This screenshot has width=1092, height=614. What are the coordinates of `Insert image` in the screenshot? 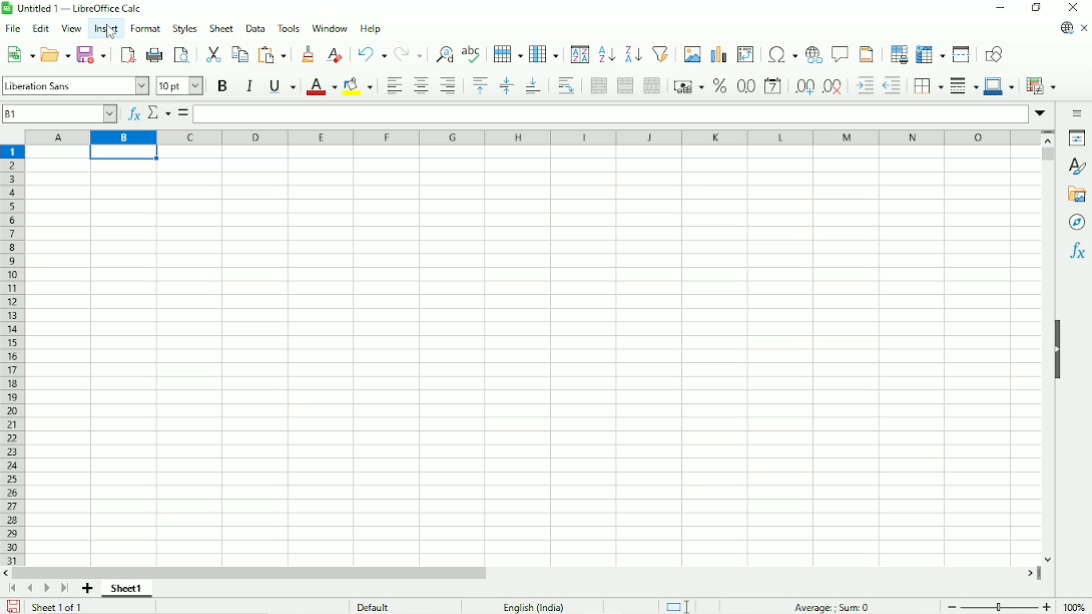 It's located at (692, 53).